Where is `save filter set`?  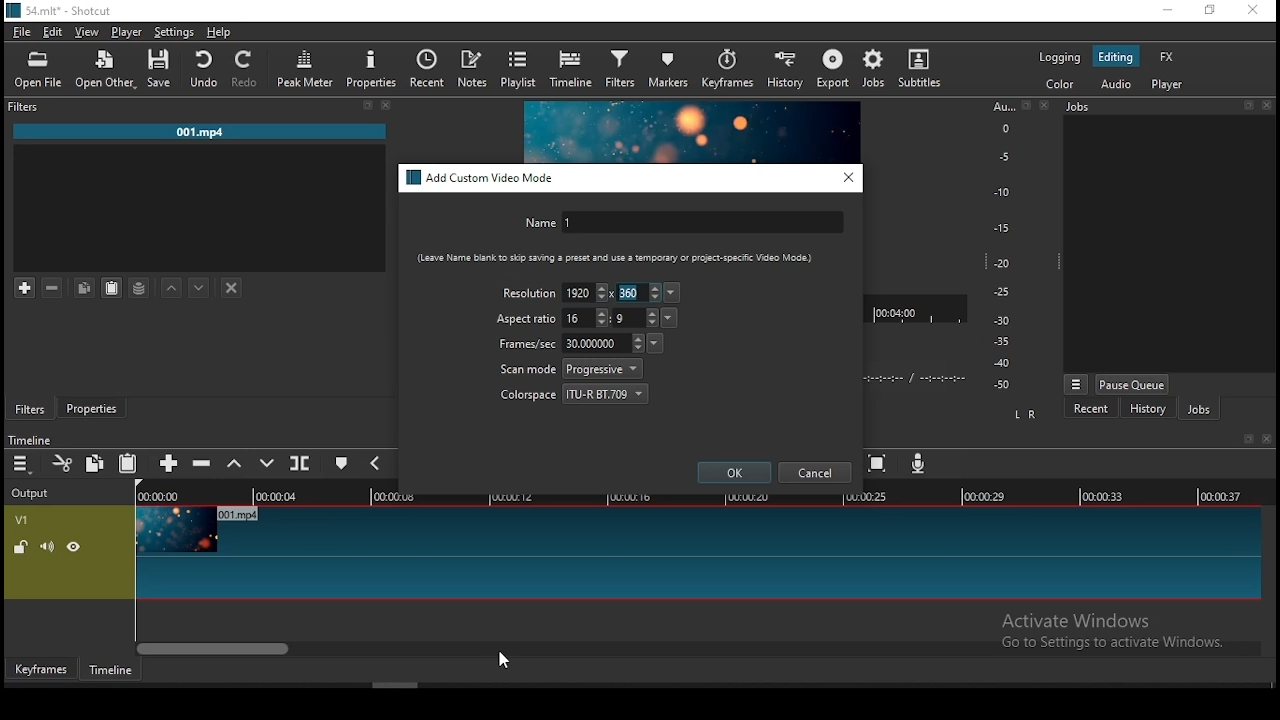
save filter set is located at coordinates (139, 285).